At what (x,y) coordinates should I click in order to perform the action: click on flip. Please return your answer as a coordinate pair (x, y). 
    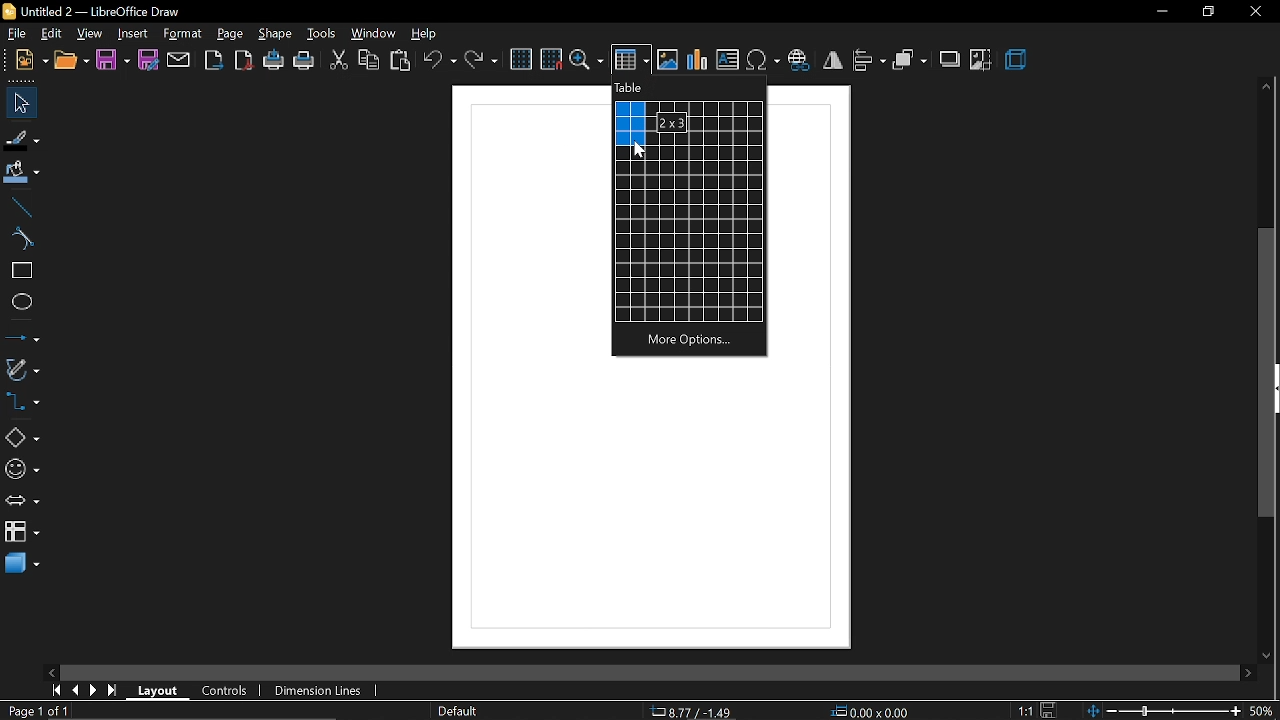
    Looking at the image, I should click on (834, 61).